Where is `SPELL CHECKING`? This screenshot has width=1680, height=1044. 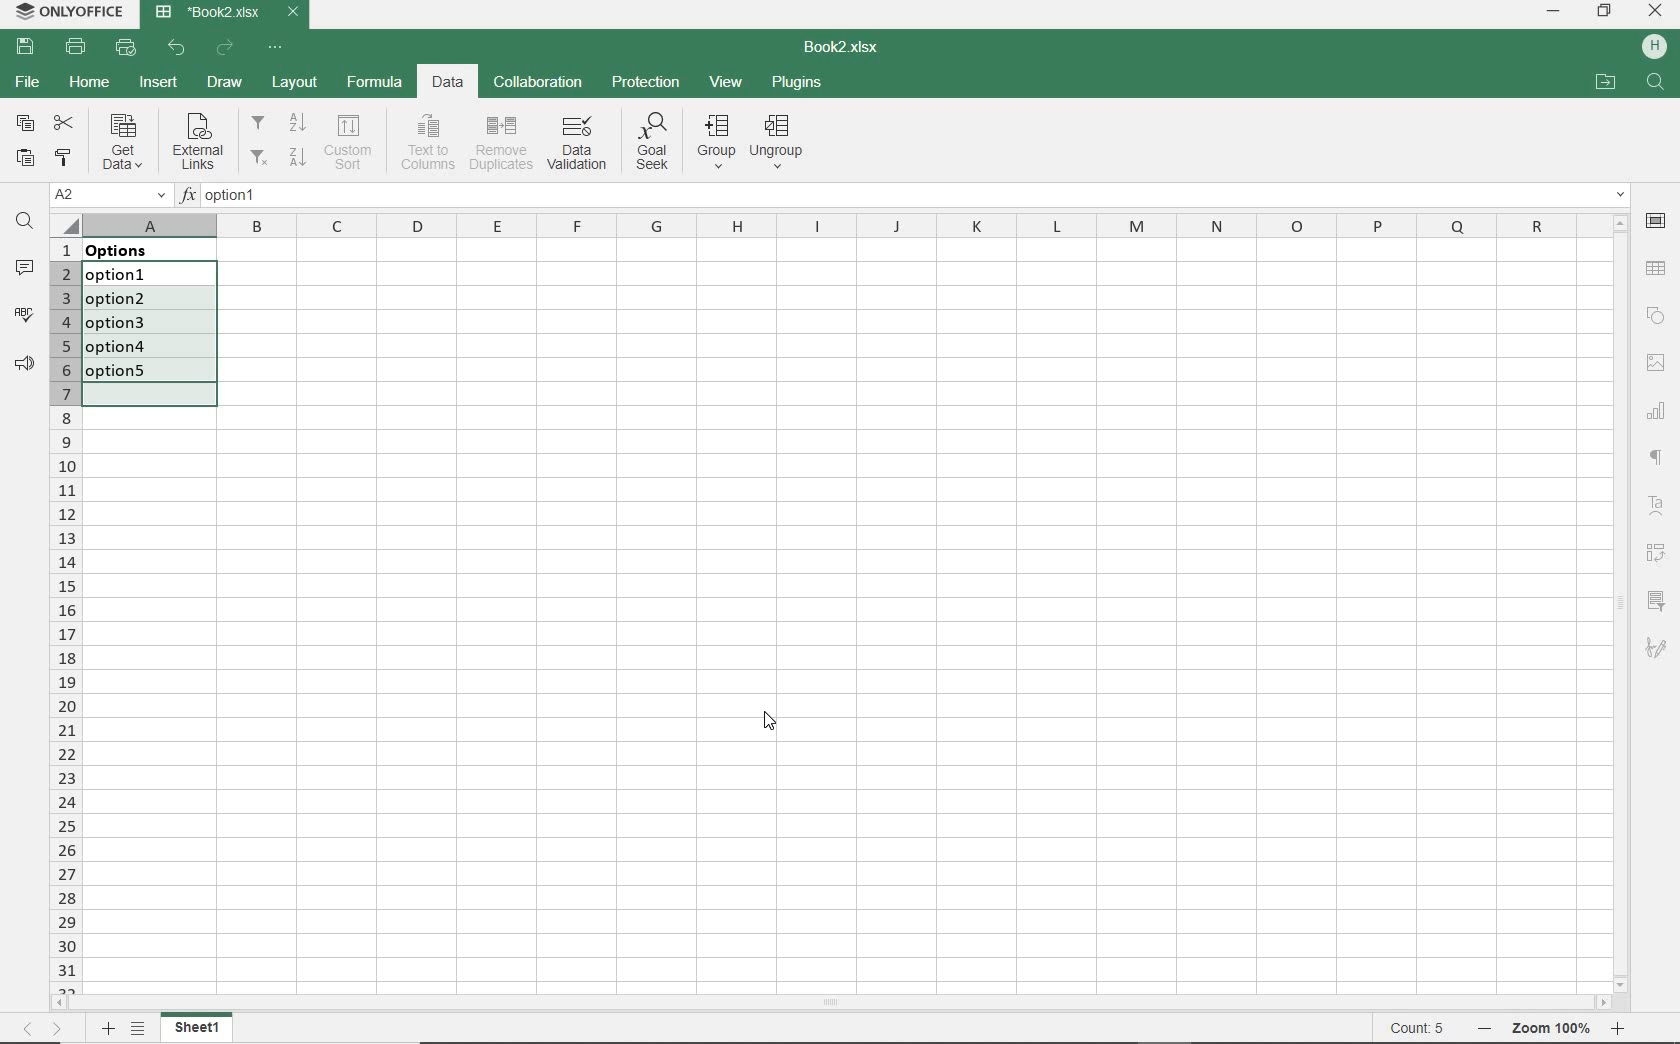
SPELL CHECKING is located at coordinates (20, 312).